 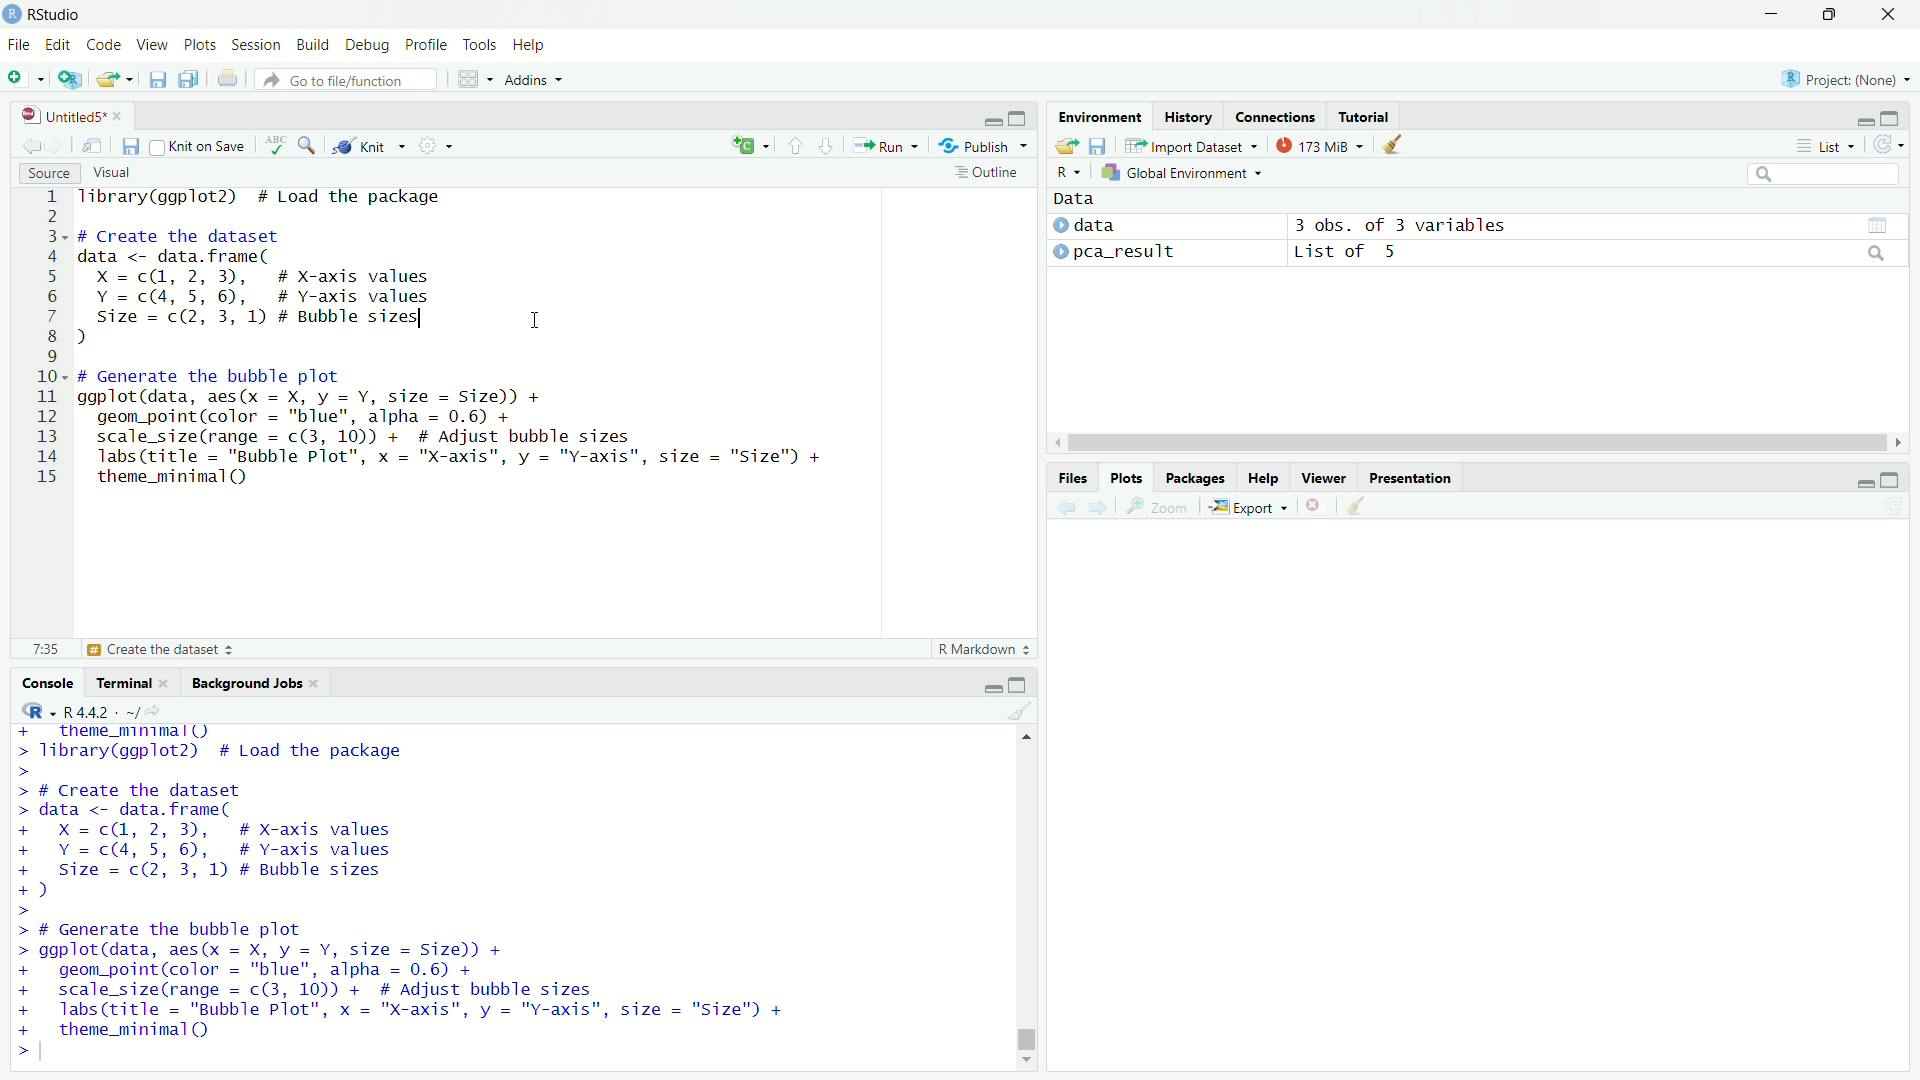 What do you see at coordinates (1893, 116) in the screenshot?
I see `maximize` at bounding box center [1893, 116].